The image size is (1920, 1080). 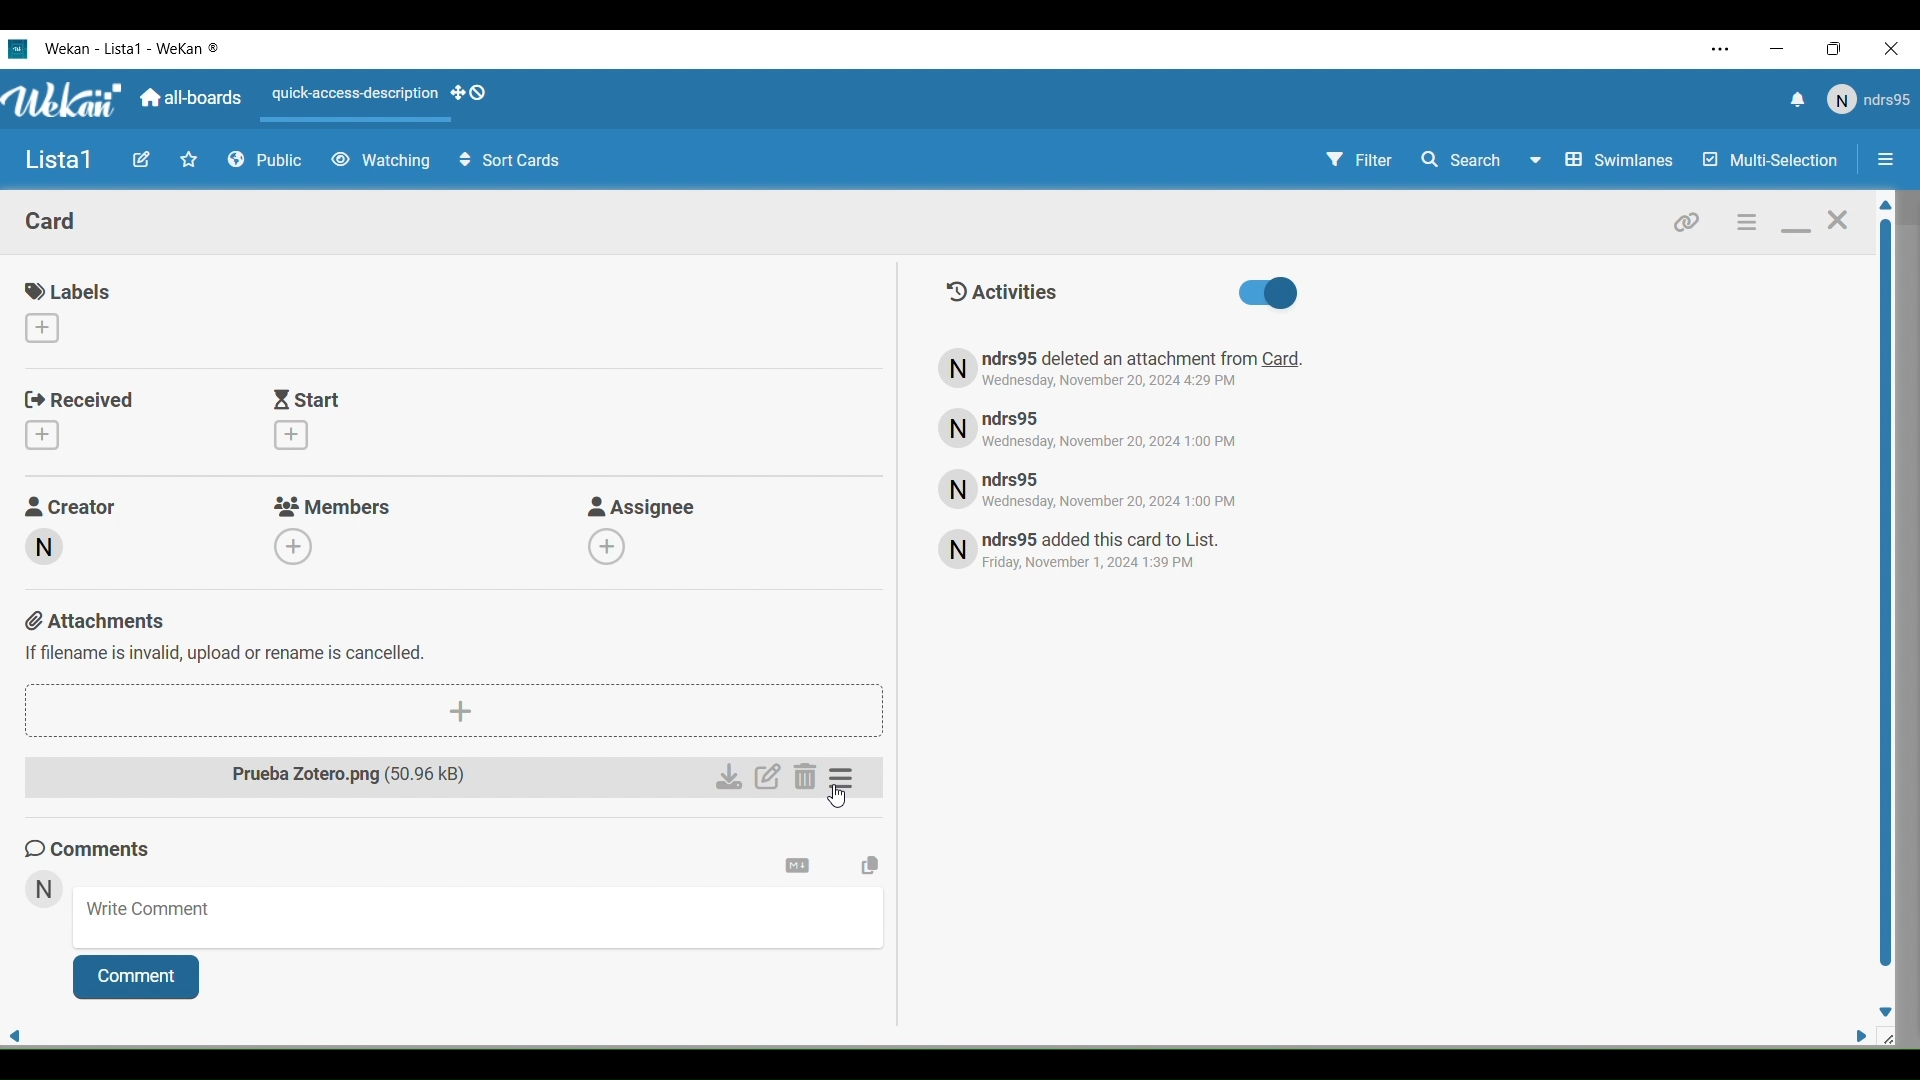 What do you see at coordinates (1838, 226) in the screenshot?
I see `Close` at bounding box center [1838, 226].